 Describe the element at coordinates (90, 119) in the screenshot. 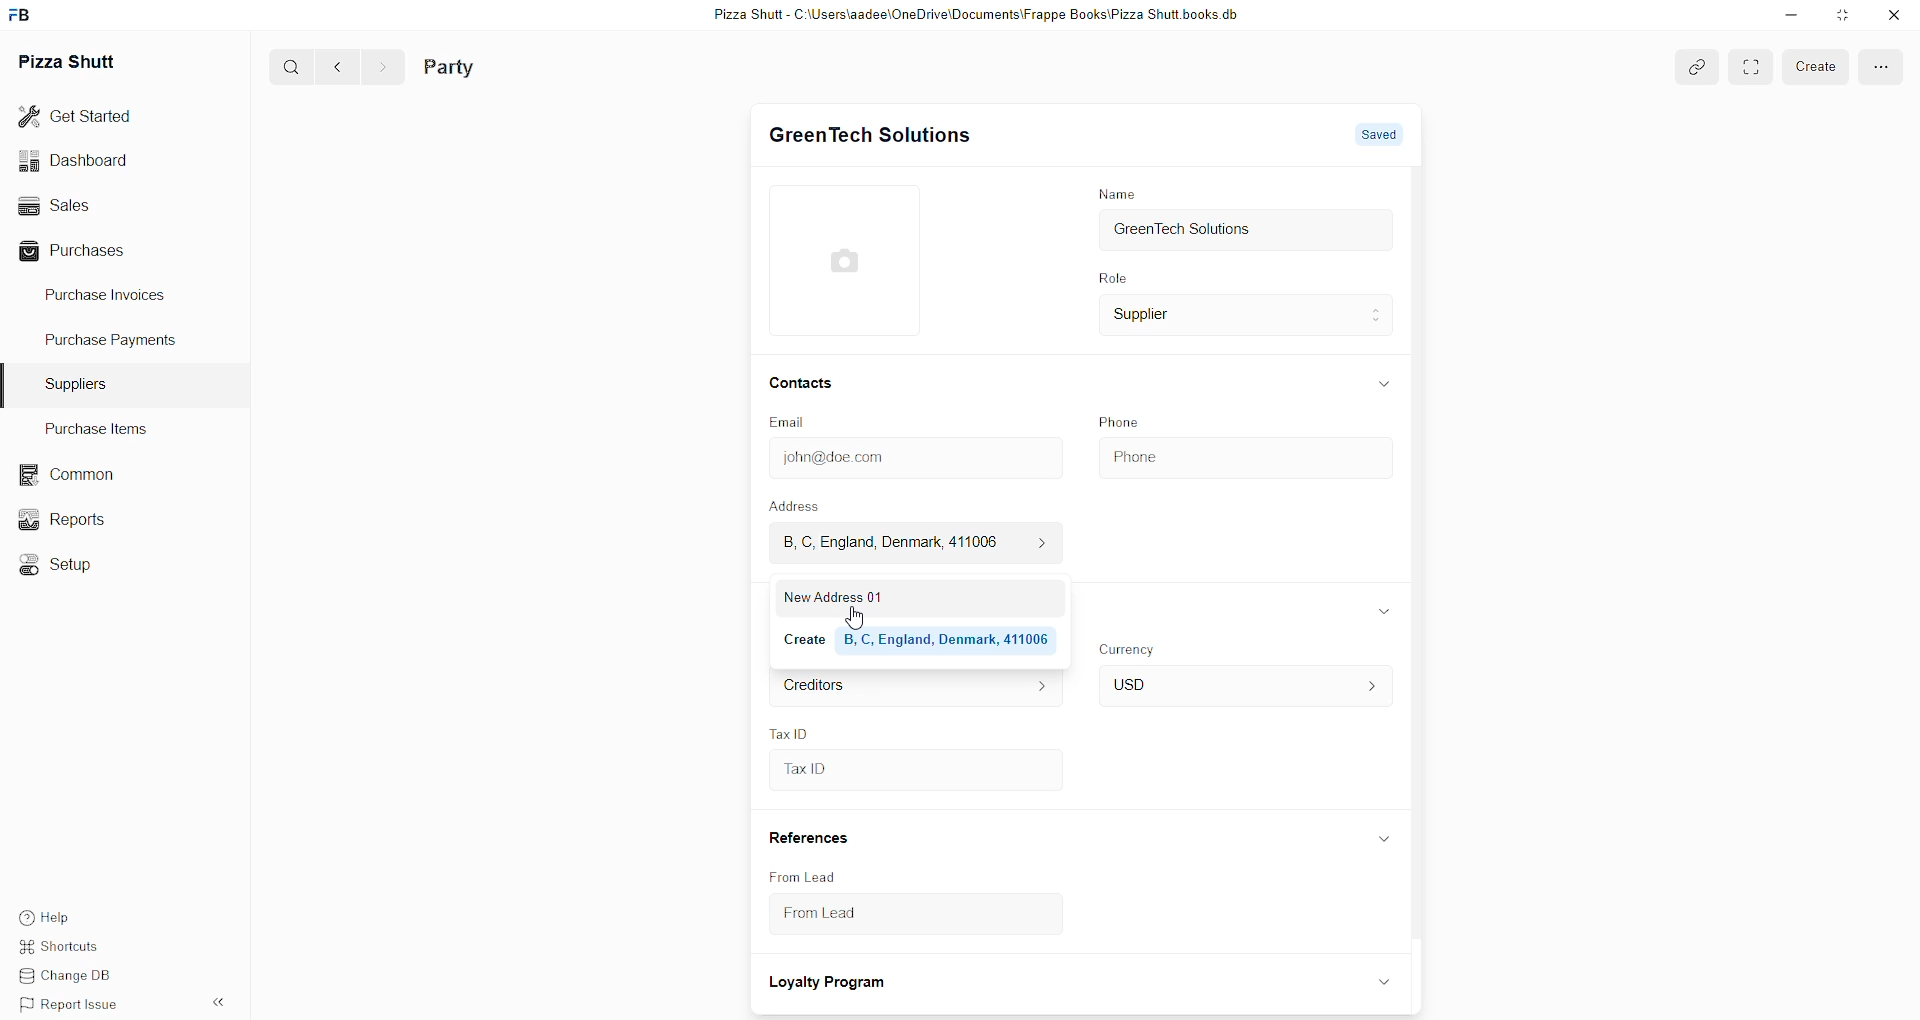

I see `Get Started` at that location.